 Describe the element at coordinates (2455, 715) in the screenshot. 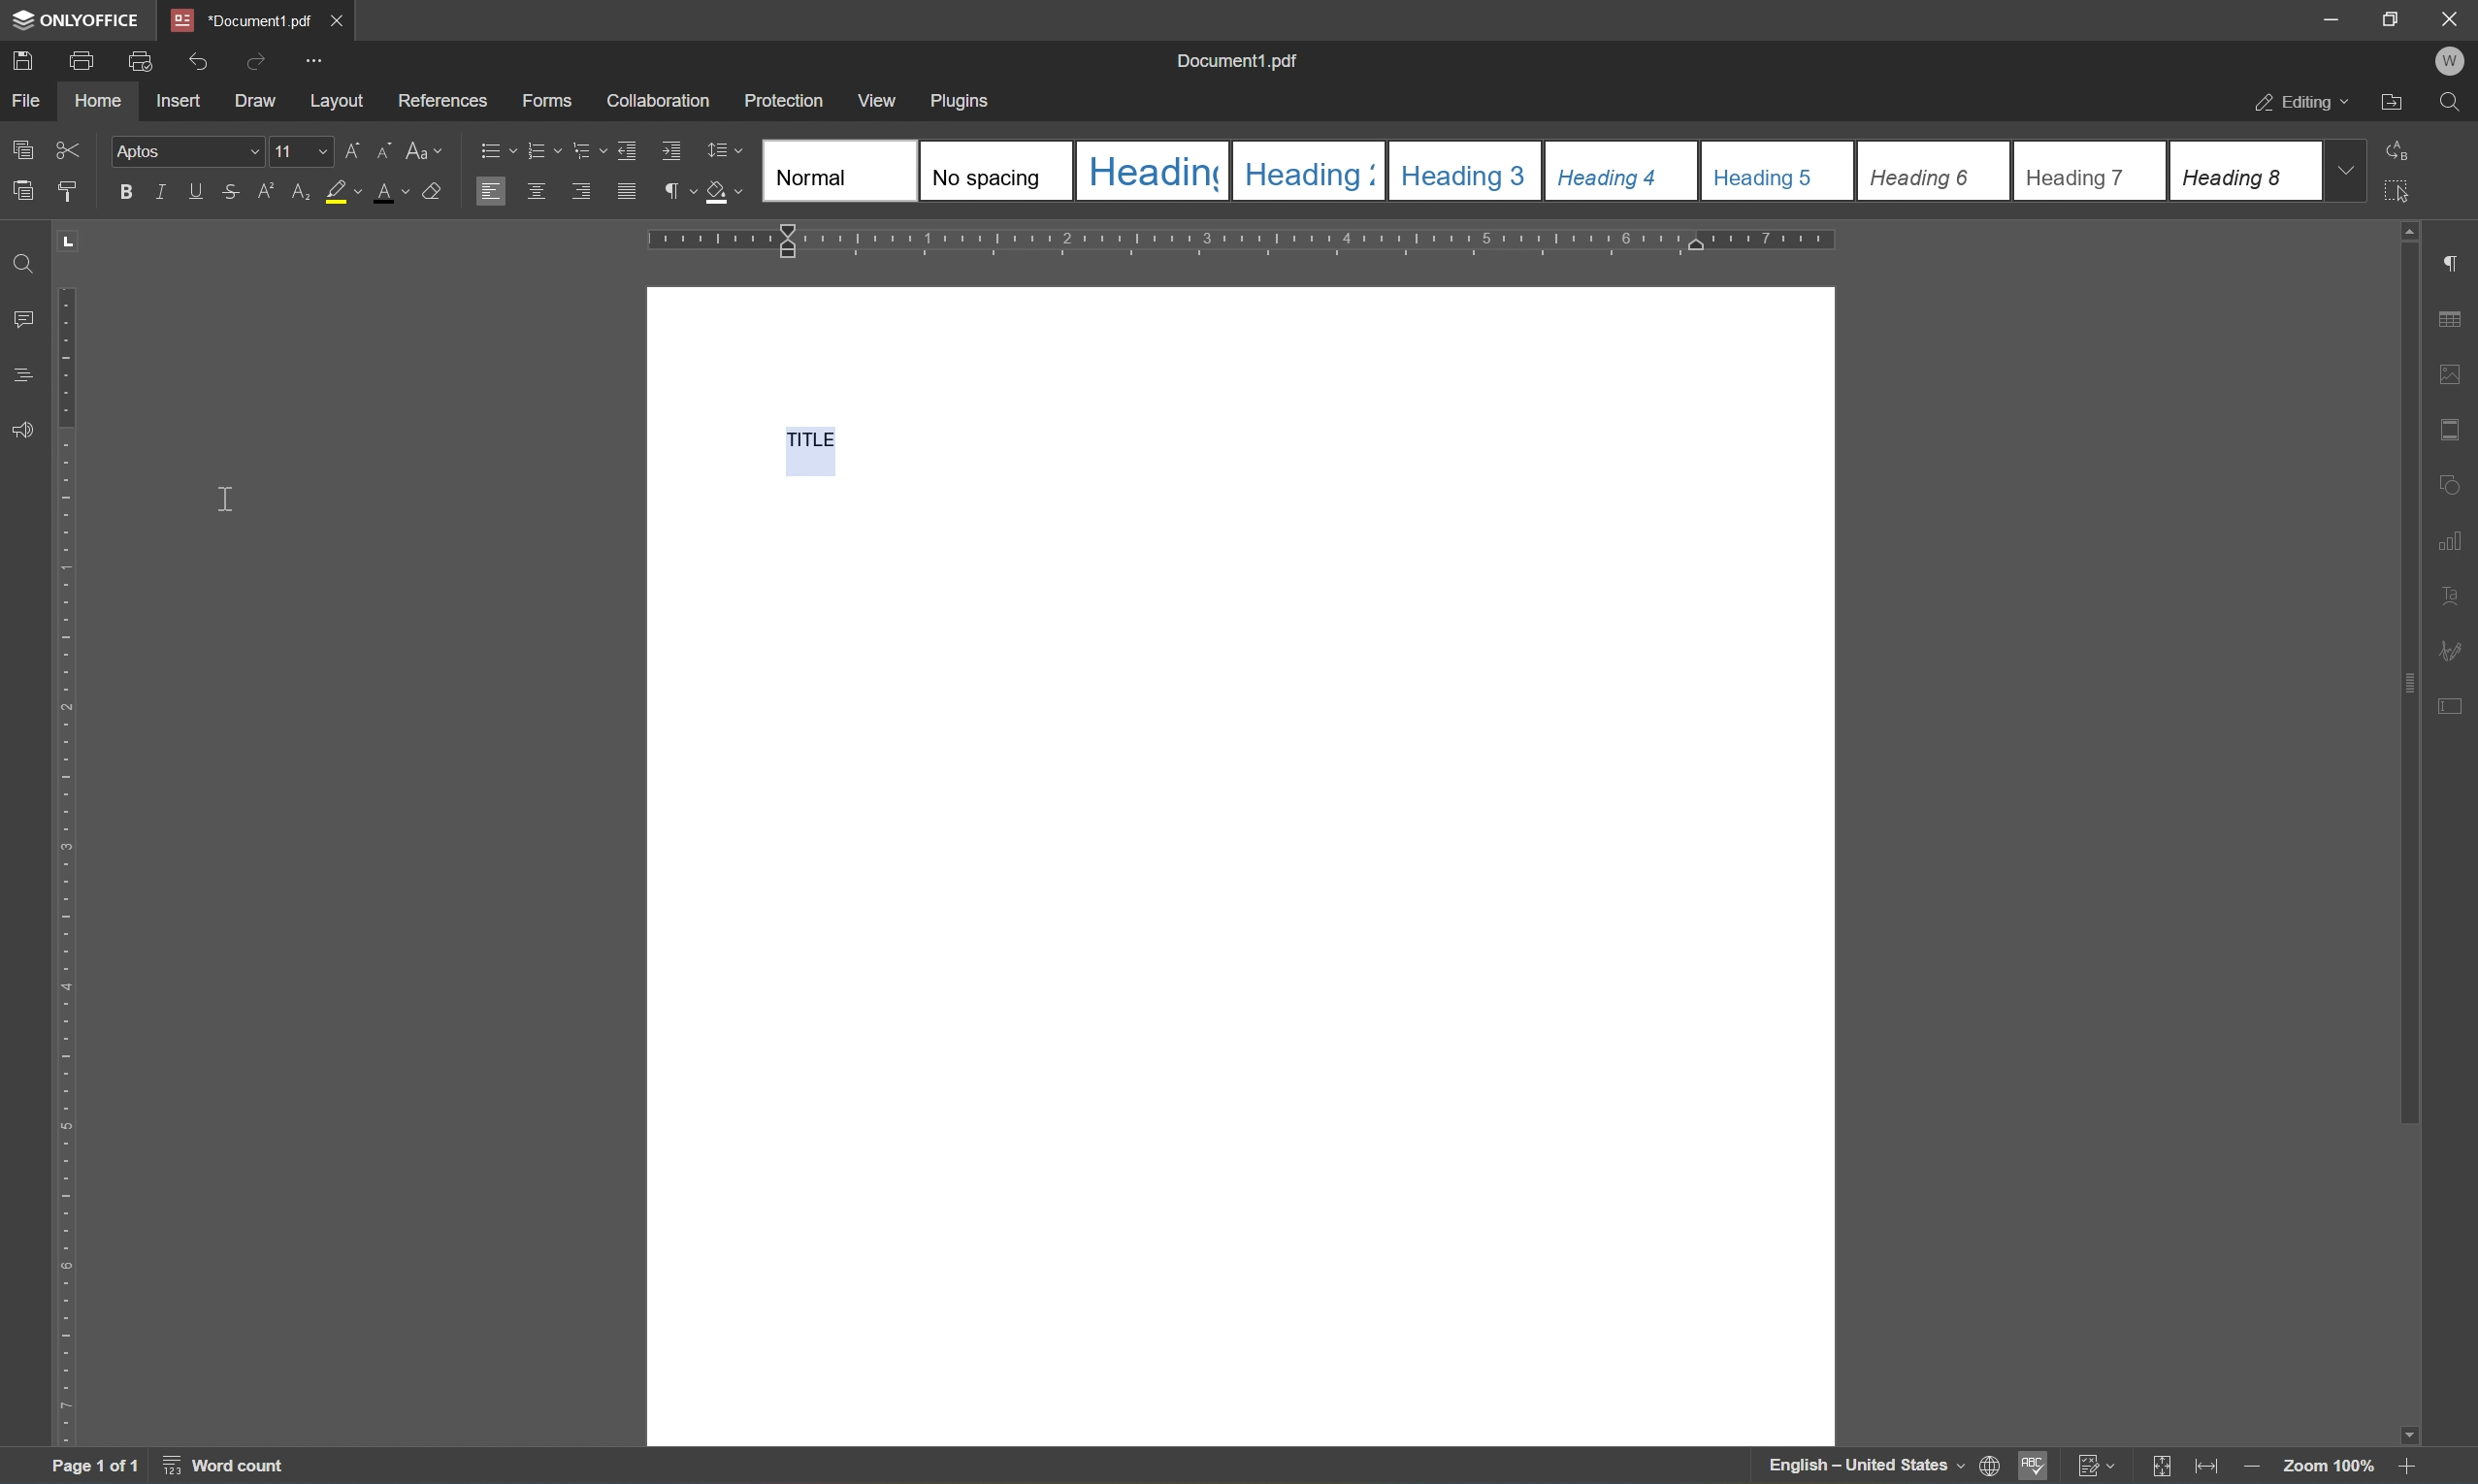

I see `form settings` at that location.